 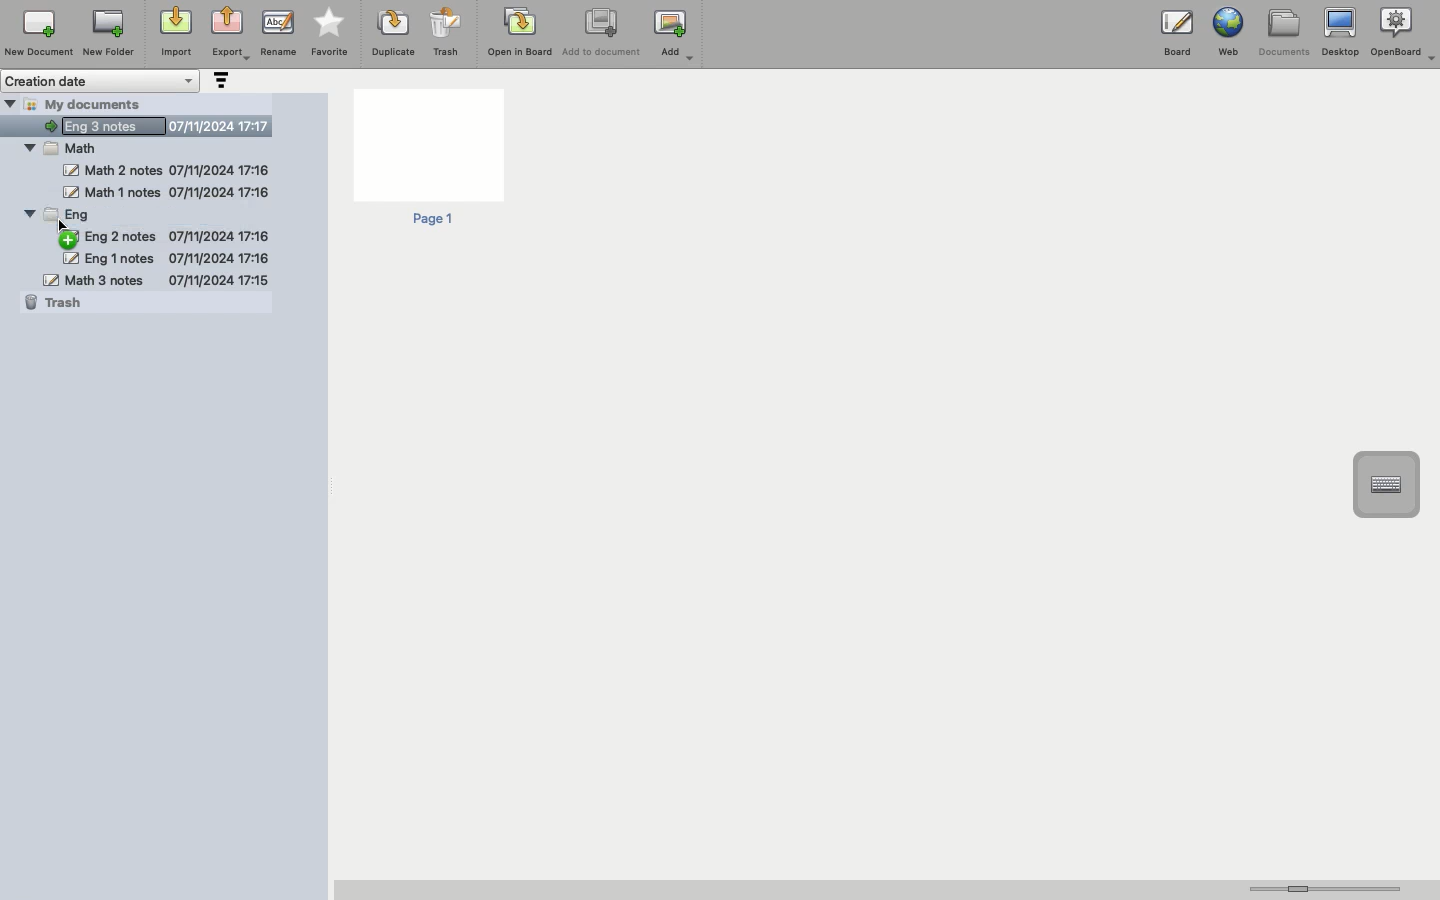 I want to click on Eng 2 notes, so click(x=163, y=235).